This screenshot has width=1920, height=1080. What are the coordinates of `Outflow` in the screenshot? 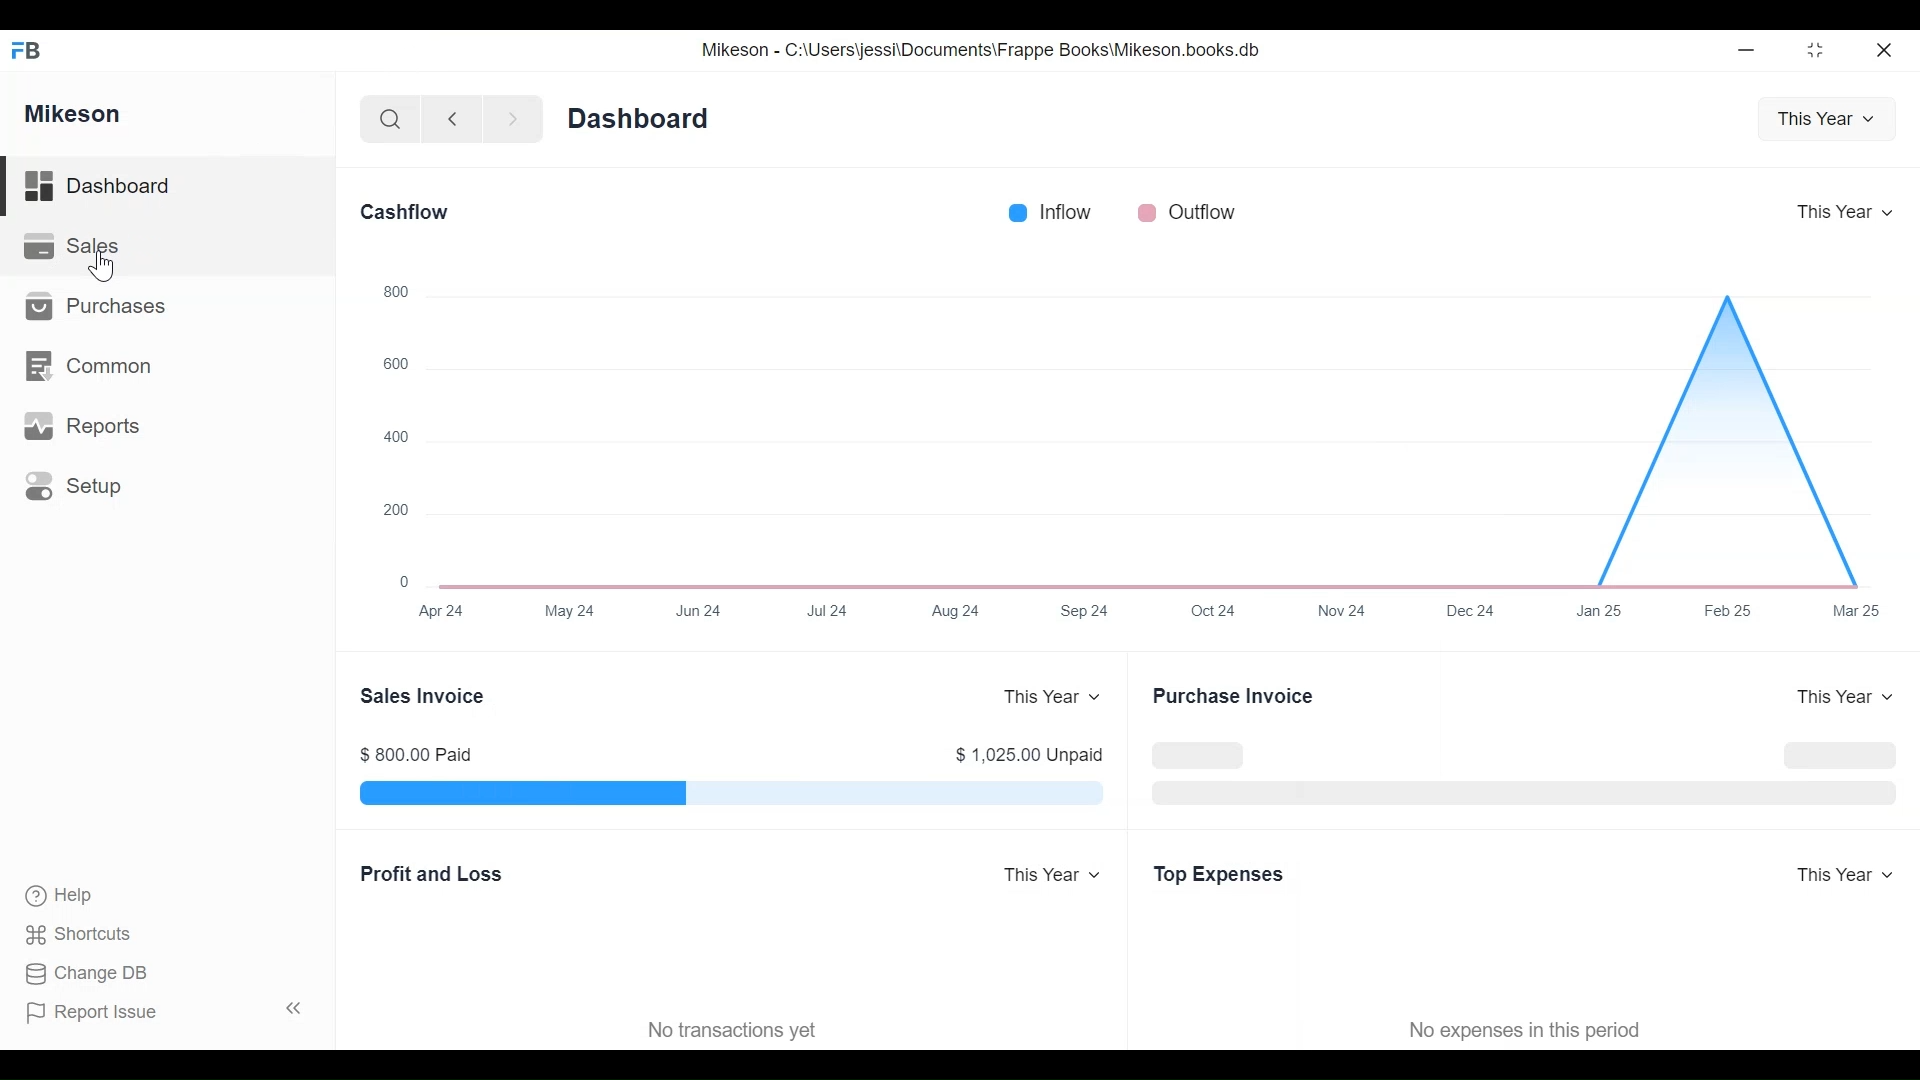 It's located at (1187, 210).